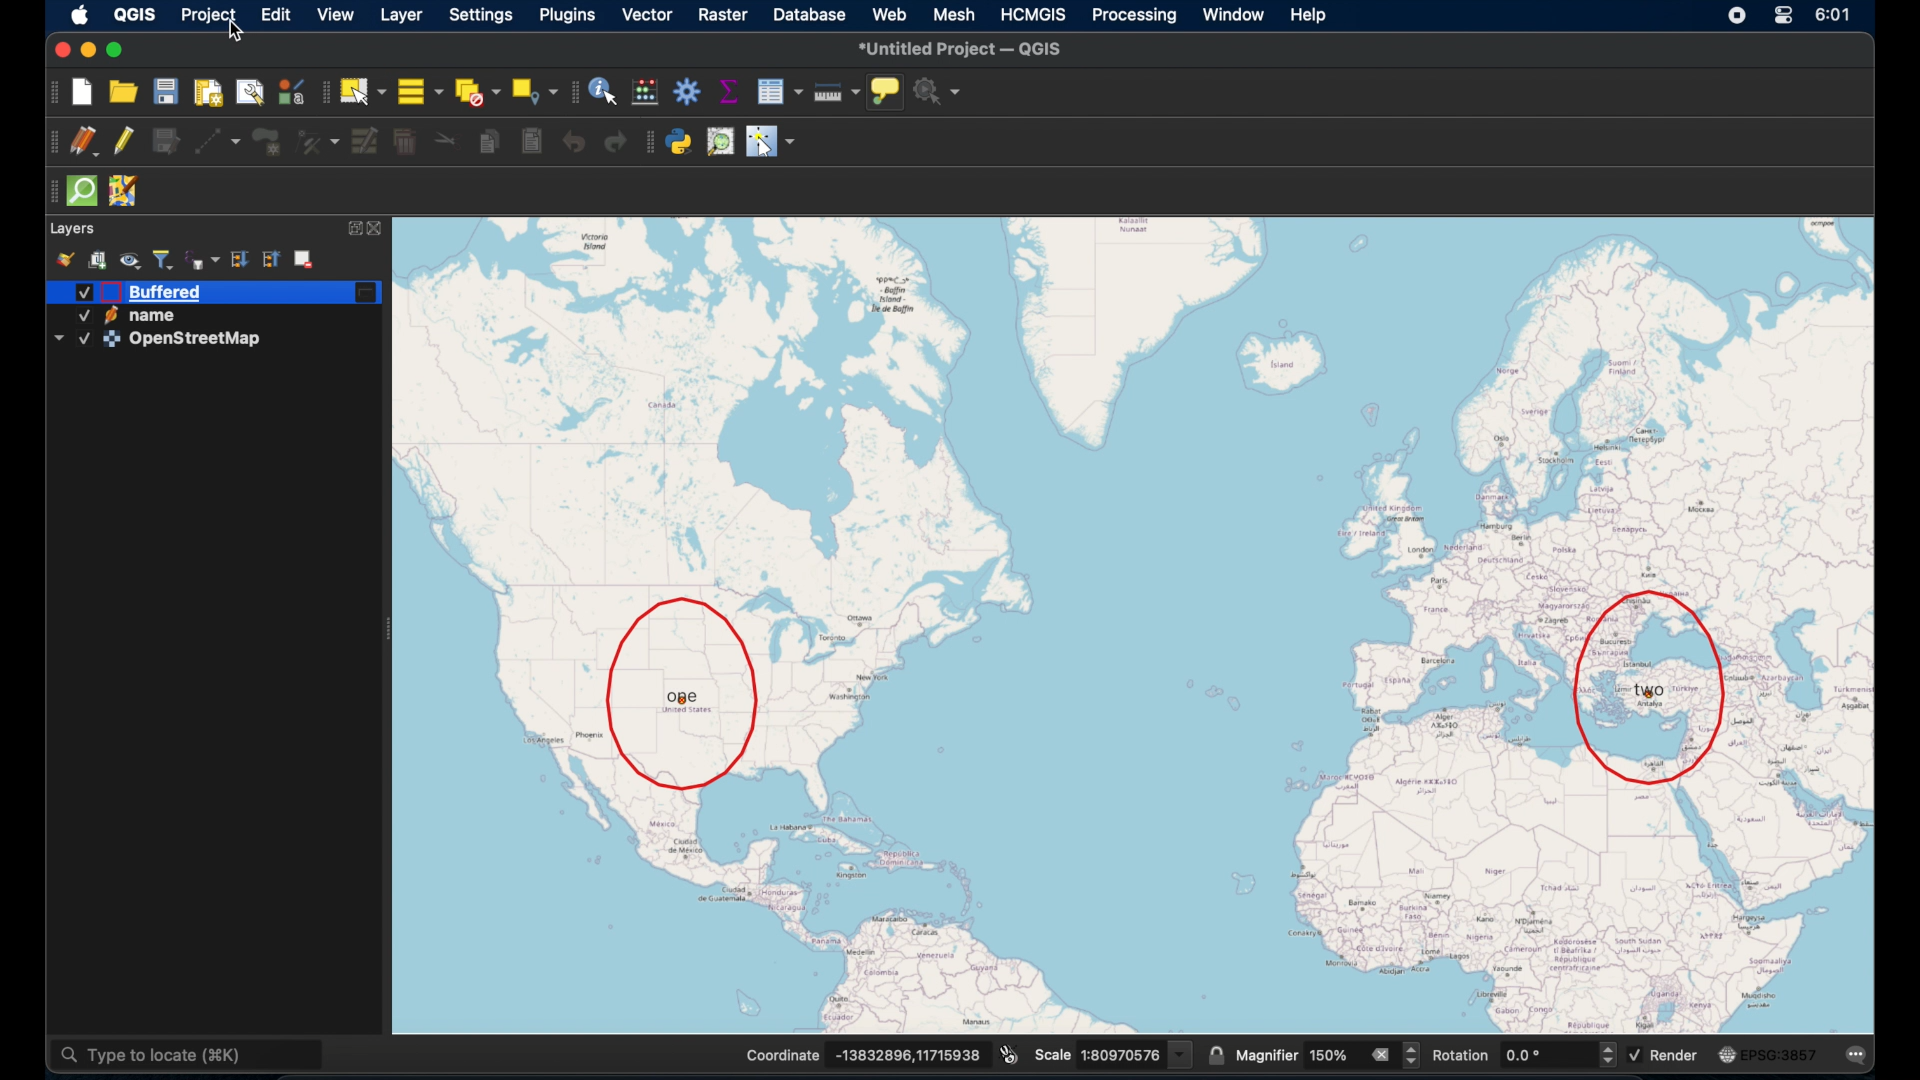  Describe the element at coordinates (689, 94) in the screenshot. I see `toolbox` at that location.